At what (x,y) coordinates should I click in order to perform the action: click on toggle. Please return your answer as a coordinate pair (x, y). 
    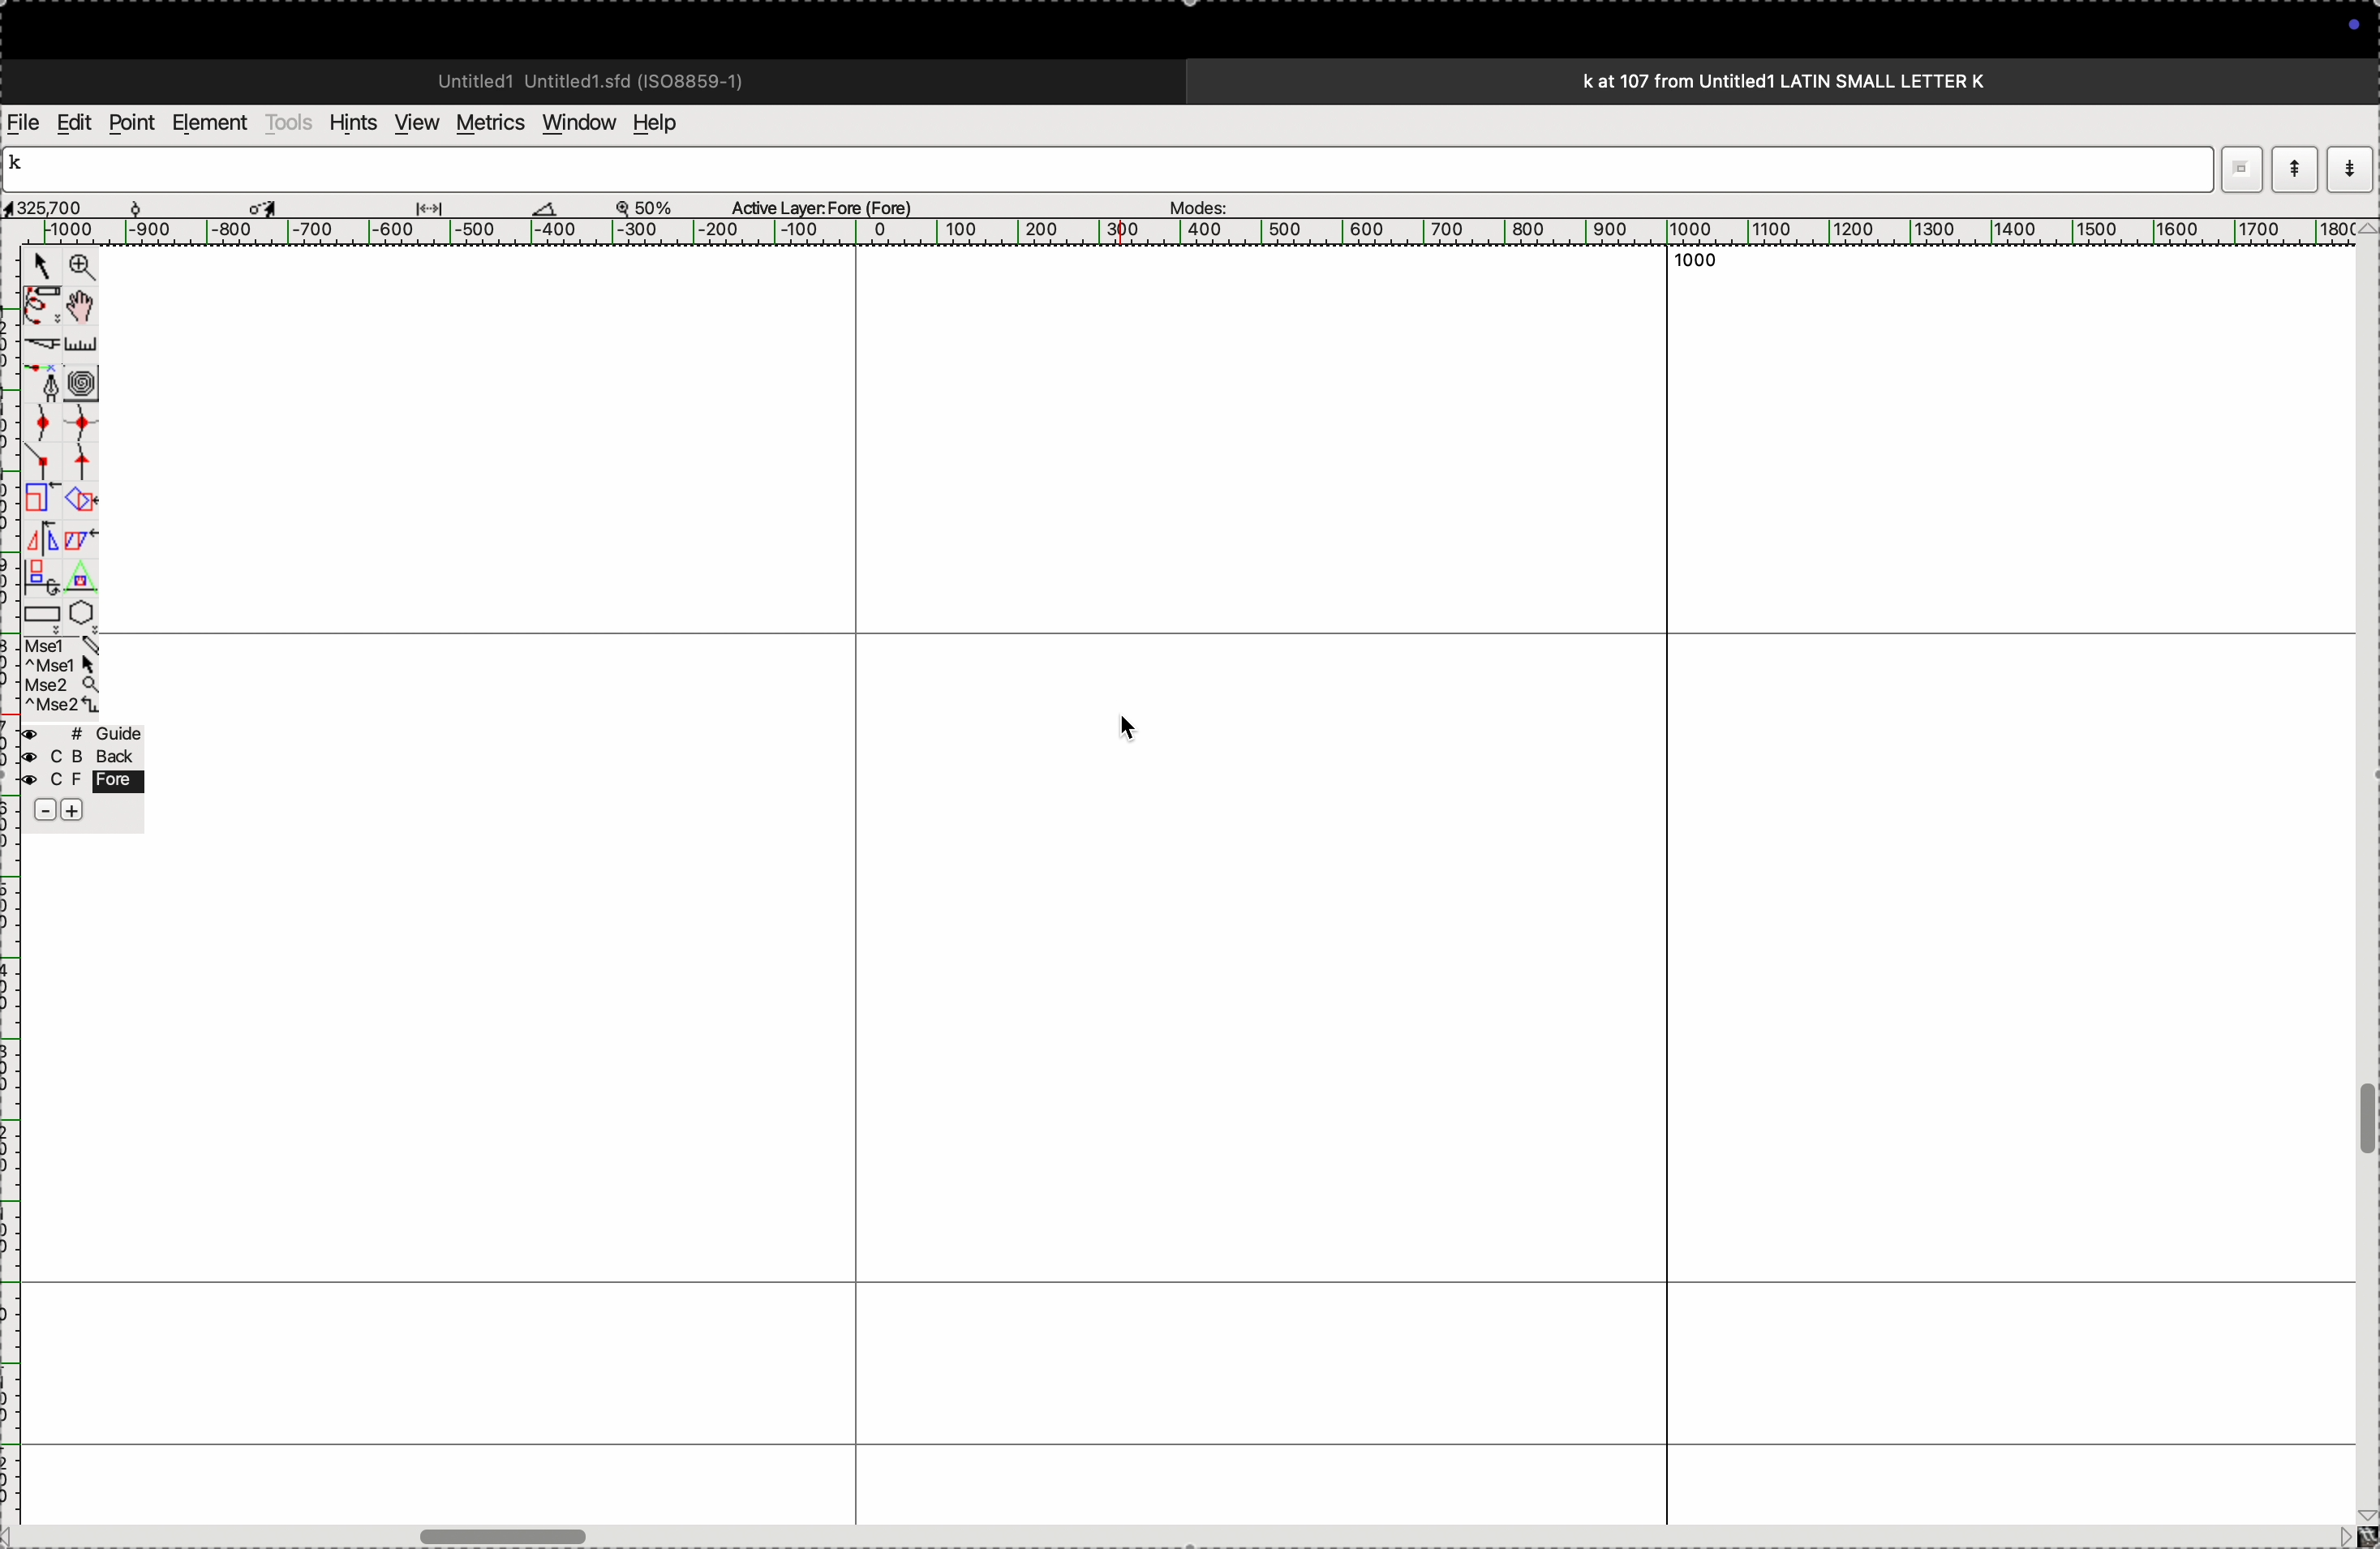
    Looking at the image, I should click on (87, 306).